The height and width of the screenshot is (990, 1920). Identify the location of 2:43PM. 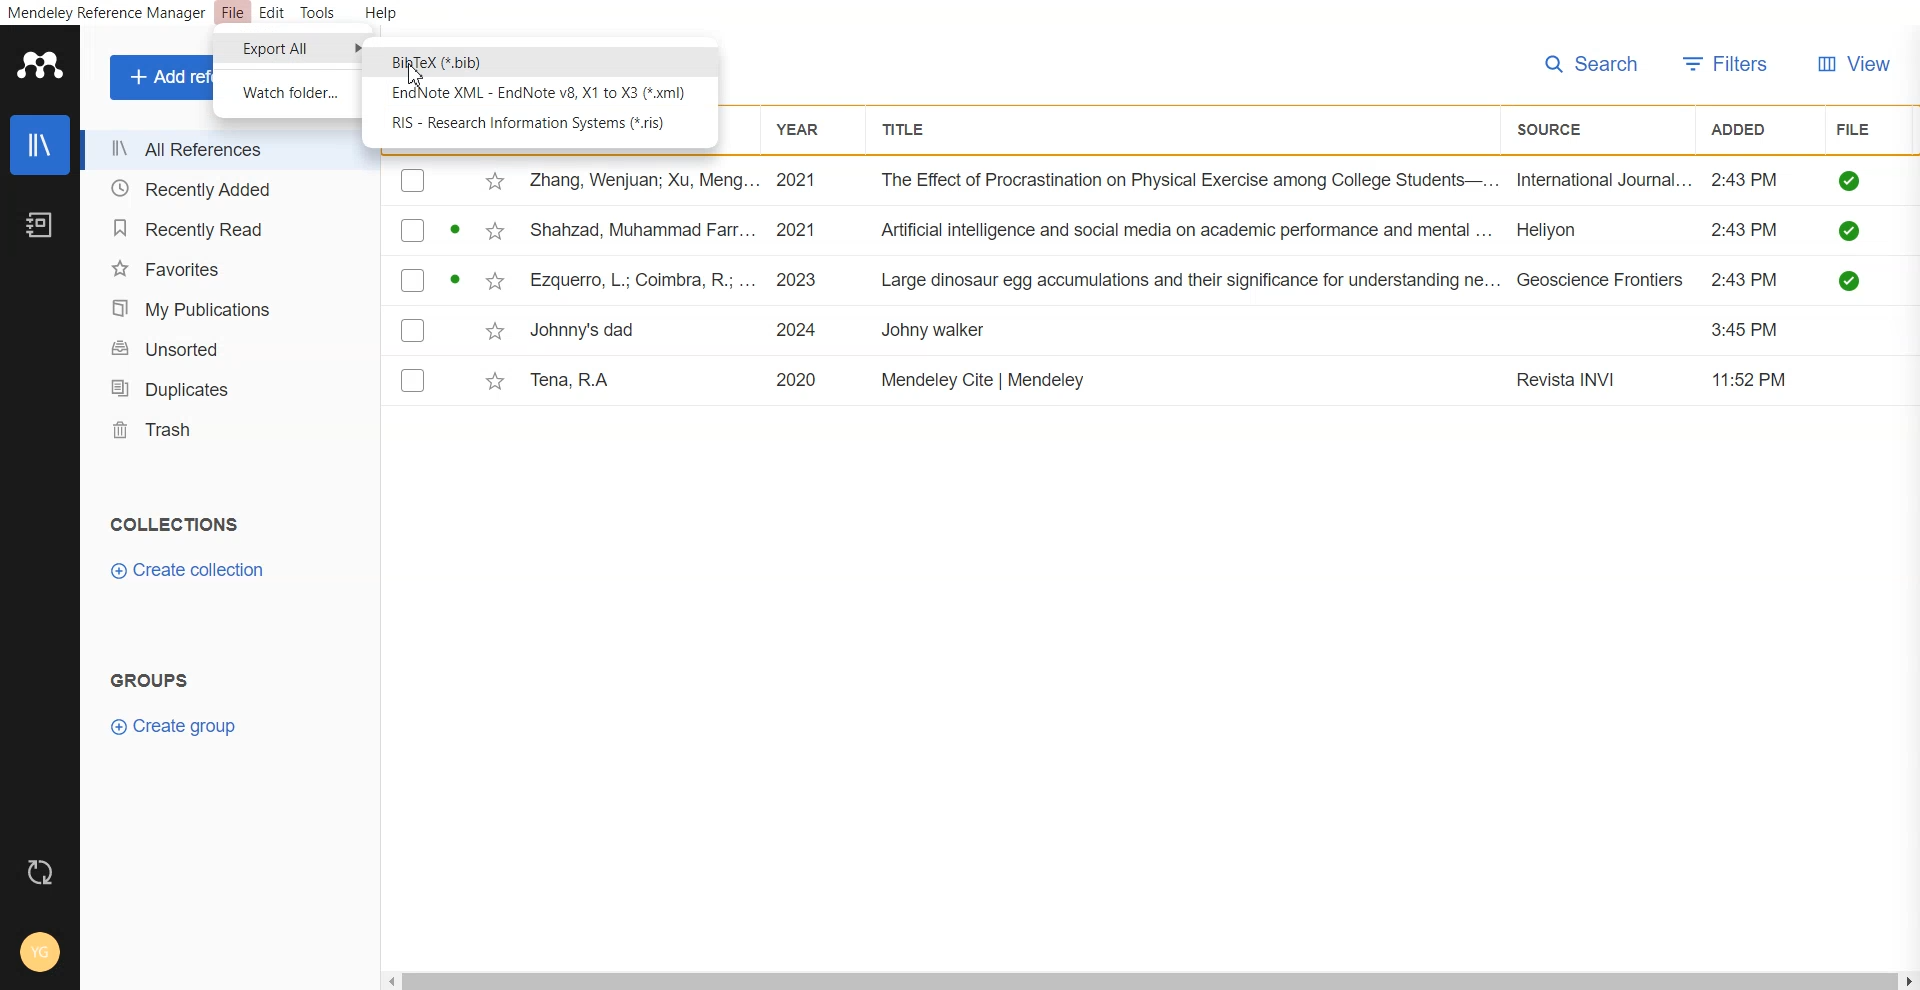
(1745, 230).